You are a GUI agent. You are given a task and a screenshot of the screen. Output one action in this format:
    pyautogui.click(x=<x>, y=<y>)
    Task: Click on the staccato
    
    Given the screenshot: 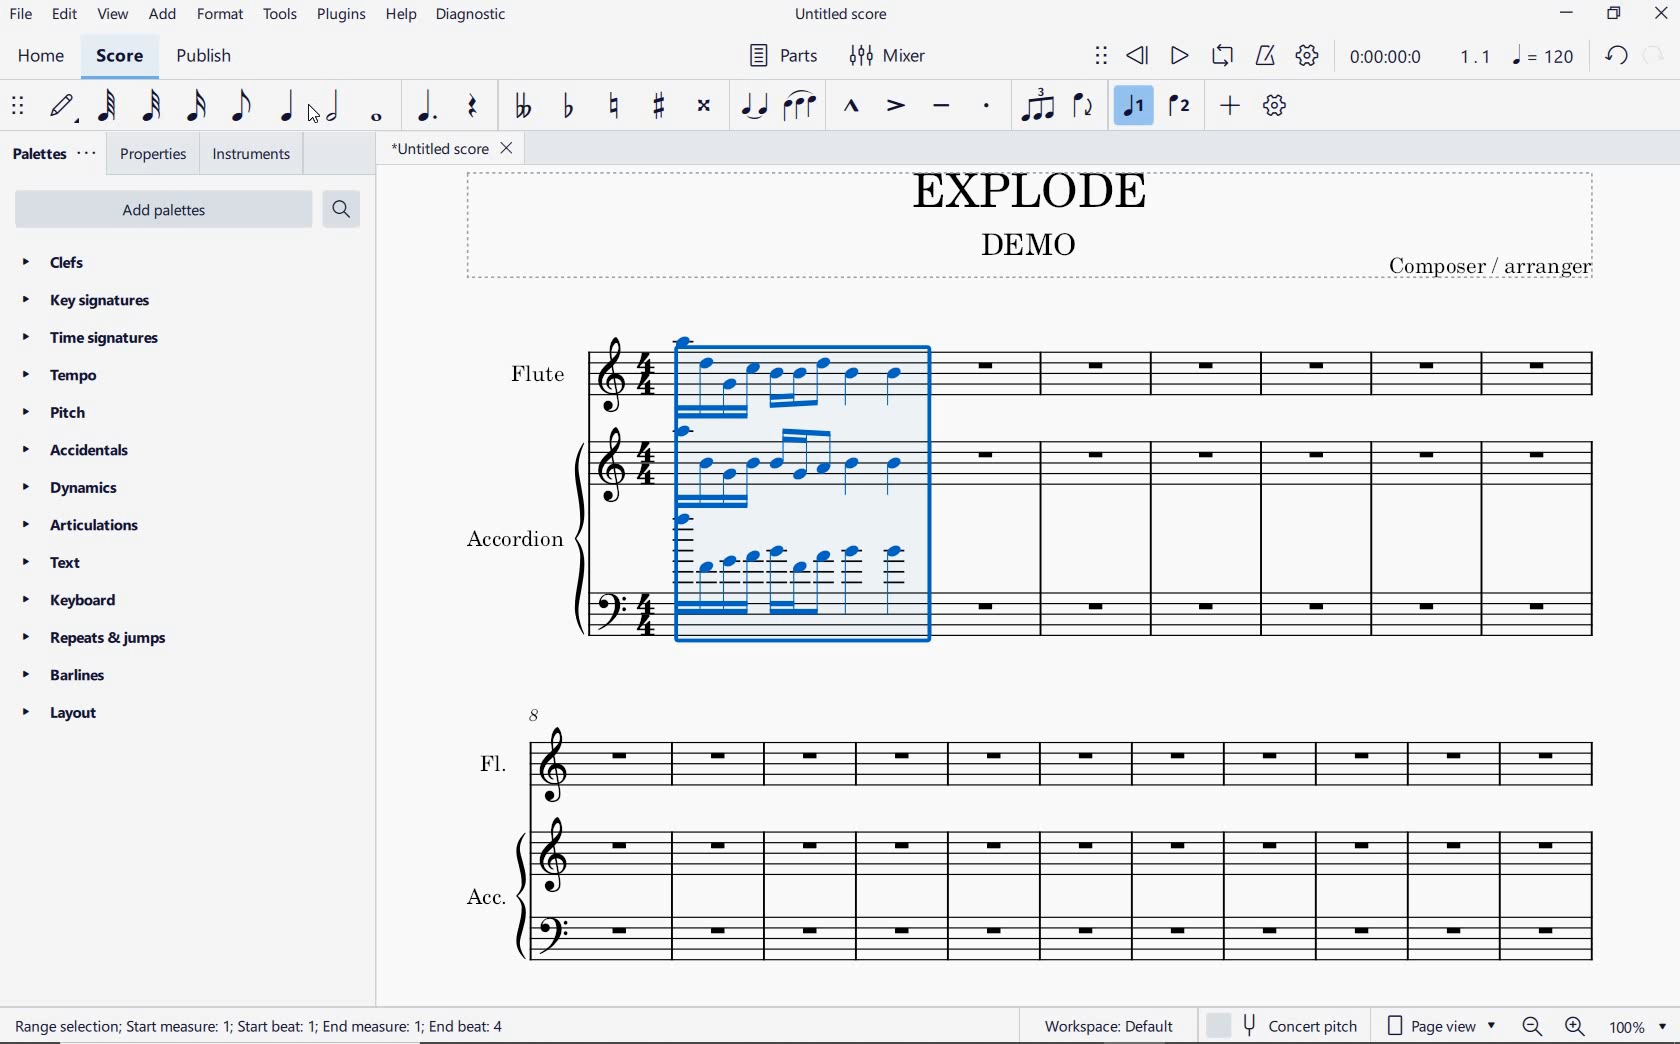 What is the action you would take?
    pyautogui.click(x=986, y=107)
    